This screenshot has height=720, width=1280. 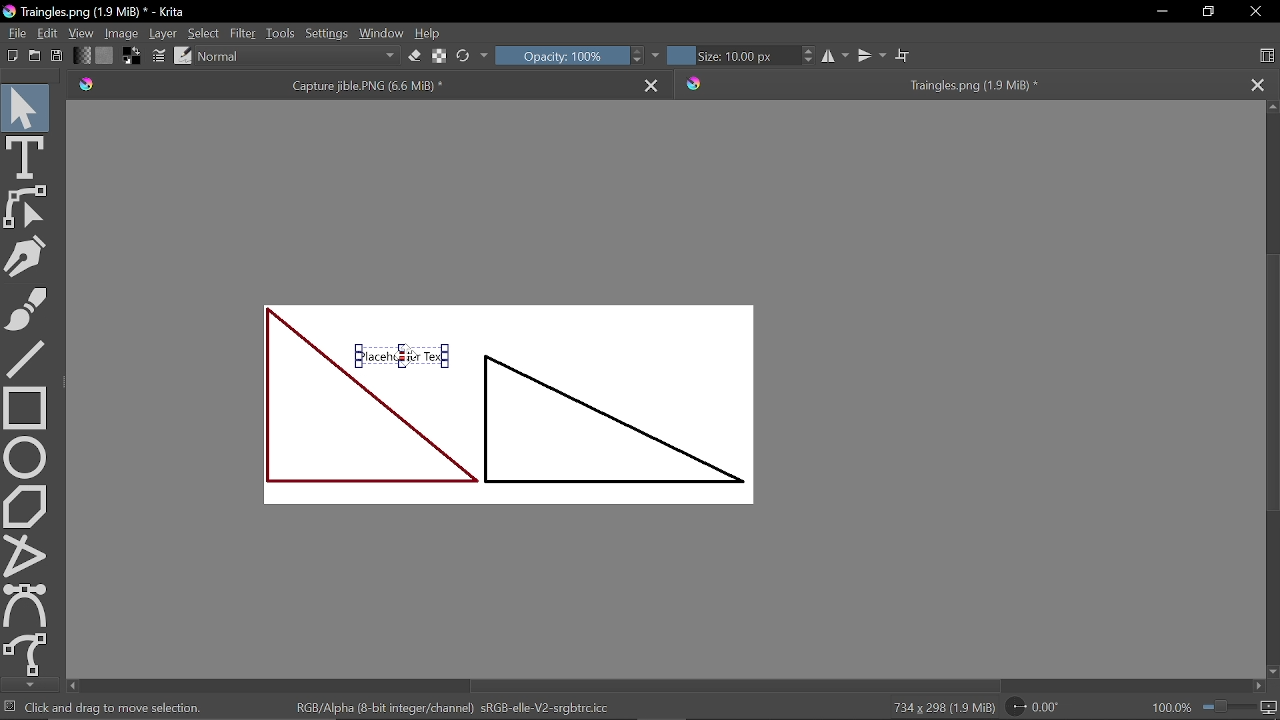 What do you see at coordinates (354, 85) in the screenshot?
I see `Capture jible.PNG (6.6 MiB) *` at bounding box center [354, 85].